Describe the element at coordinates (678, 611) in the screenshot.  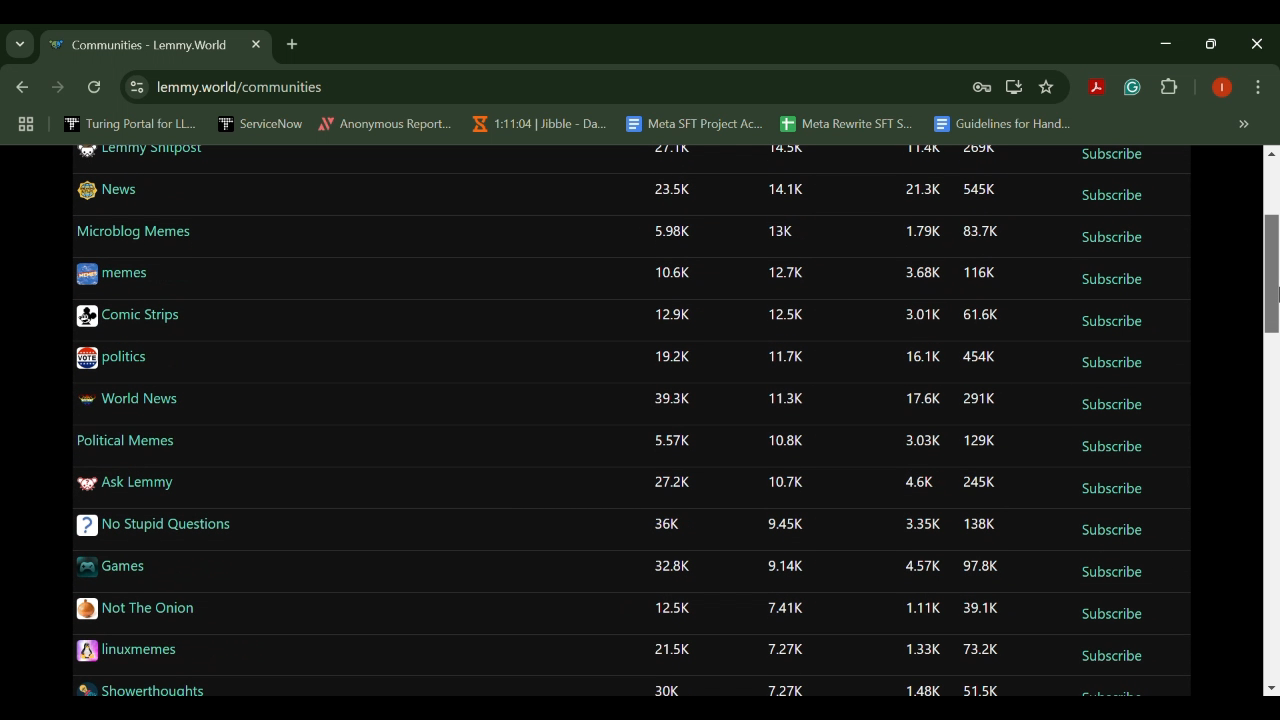
I see `12.5K` at that location.